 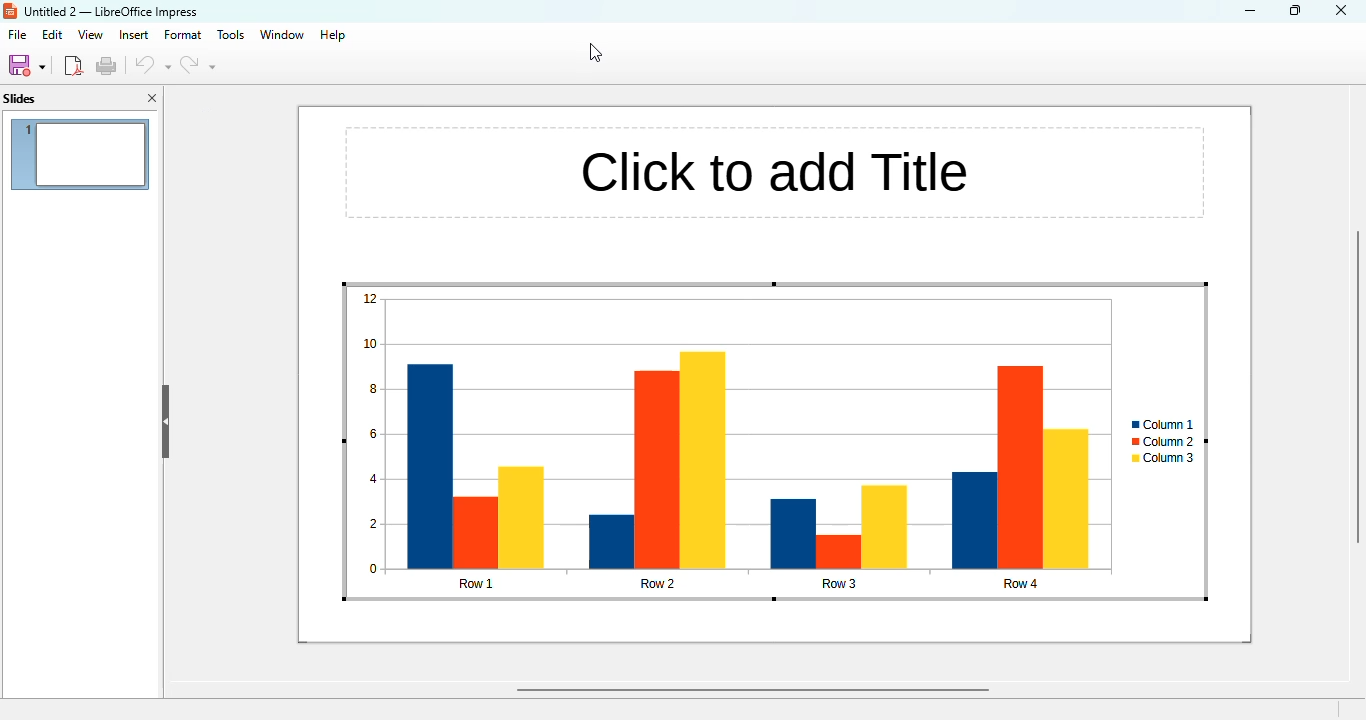 What do you see at coordinates (10, 13) in the screenshot?
I see `logo` at bounding box center [10, 13].